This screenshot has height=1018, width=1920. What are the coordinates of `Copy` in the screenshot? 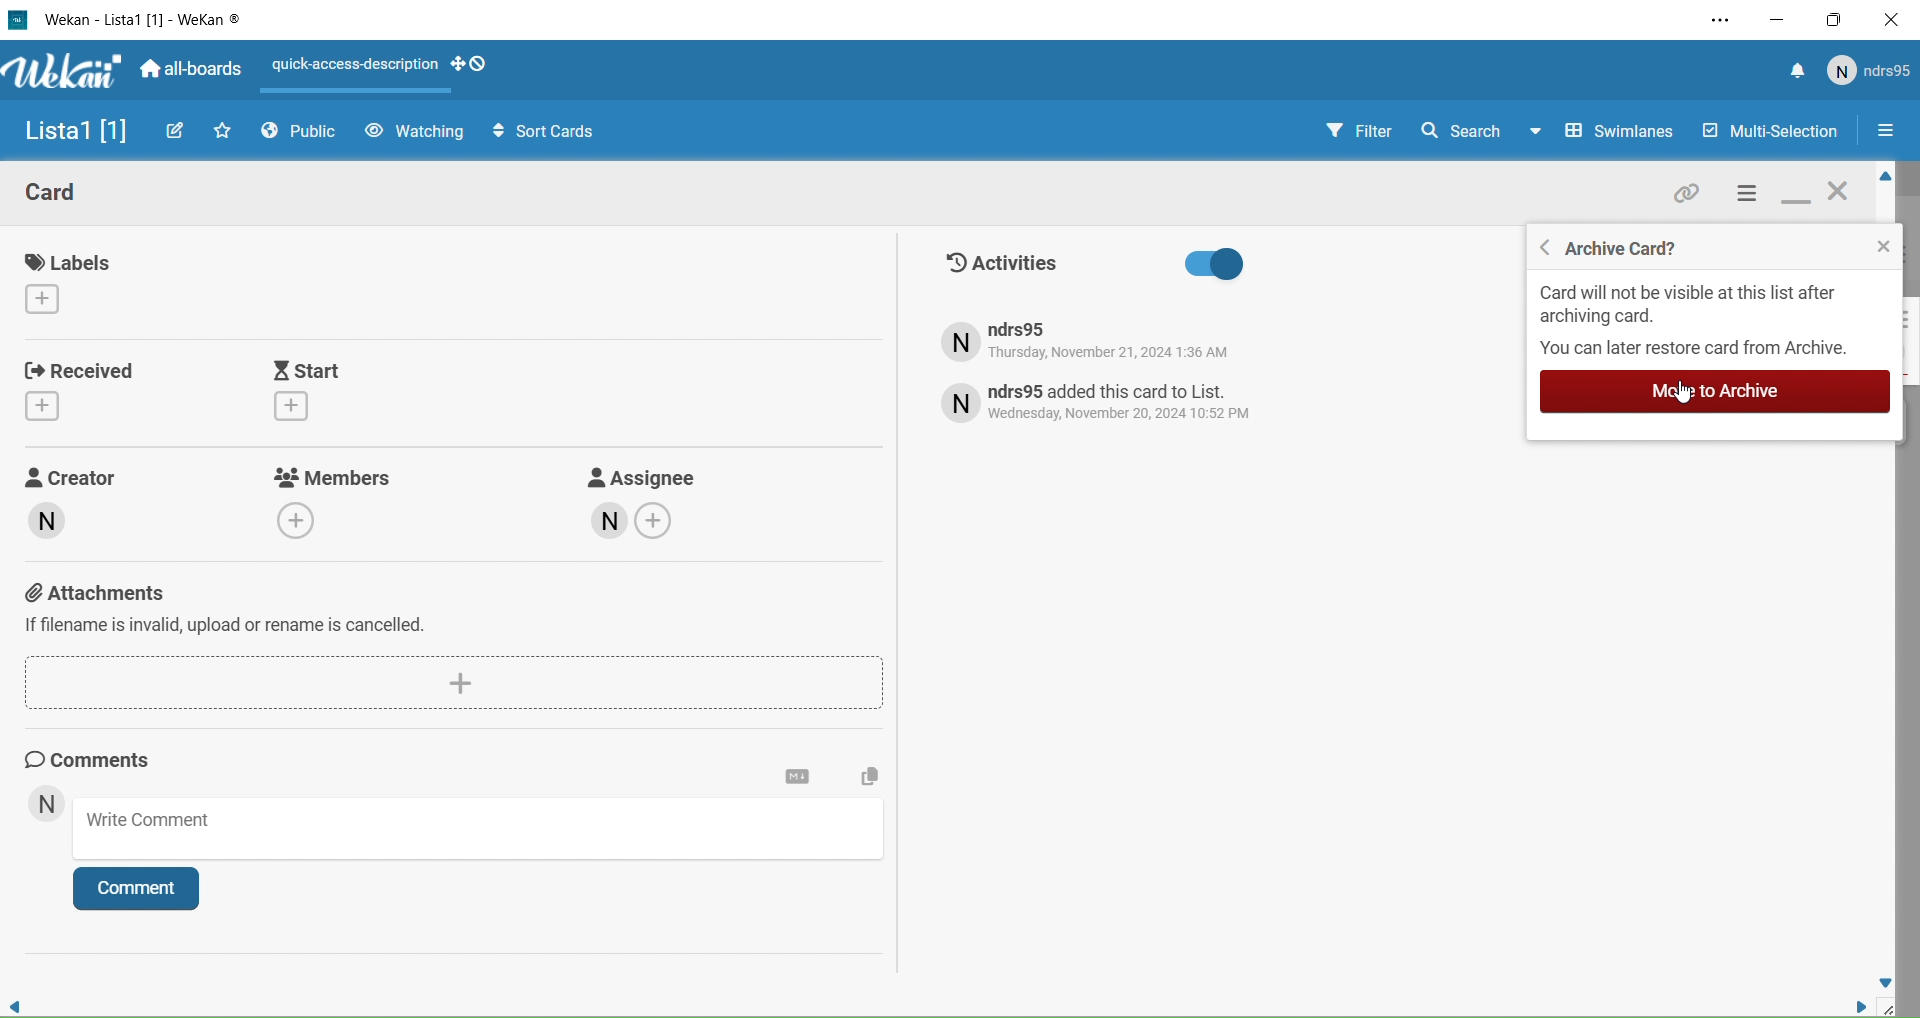 It's located at (866, 766).